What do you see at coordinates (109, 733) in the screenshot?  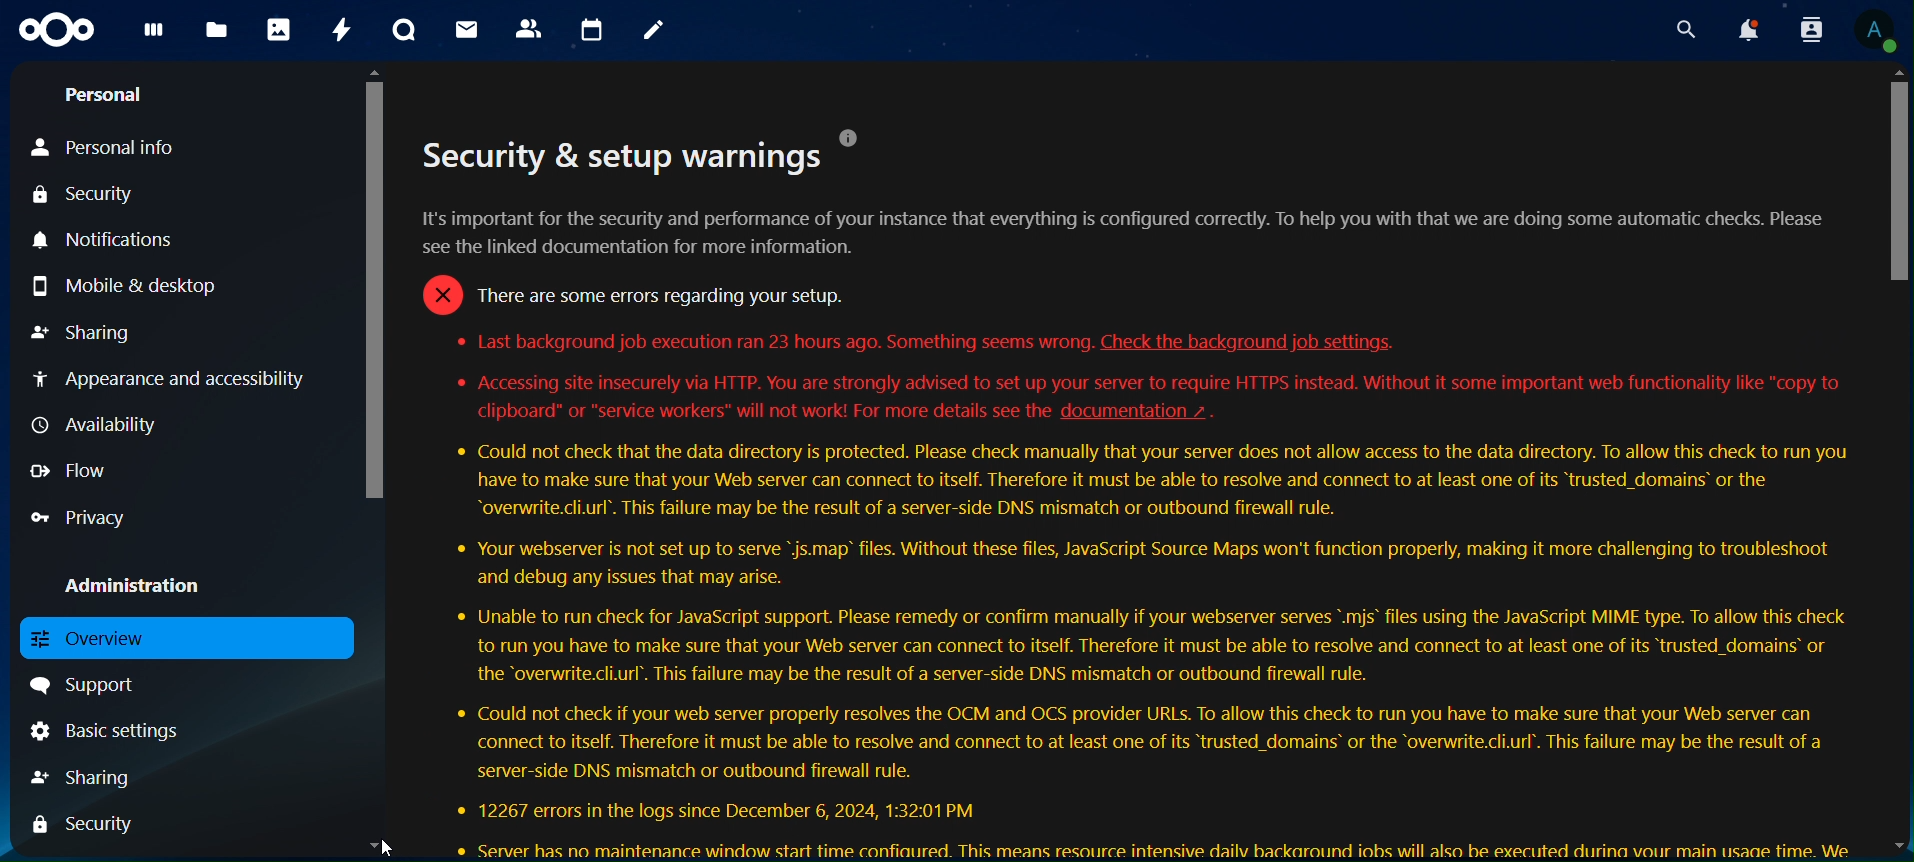 I see `basic settings` at bounding box center [109, 733].